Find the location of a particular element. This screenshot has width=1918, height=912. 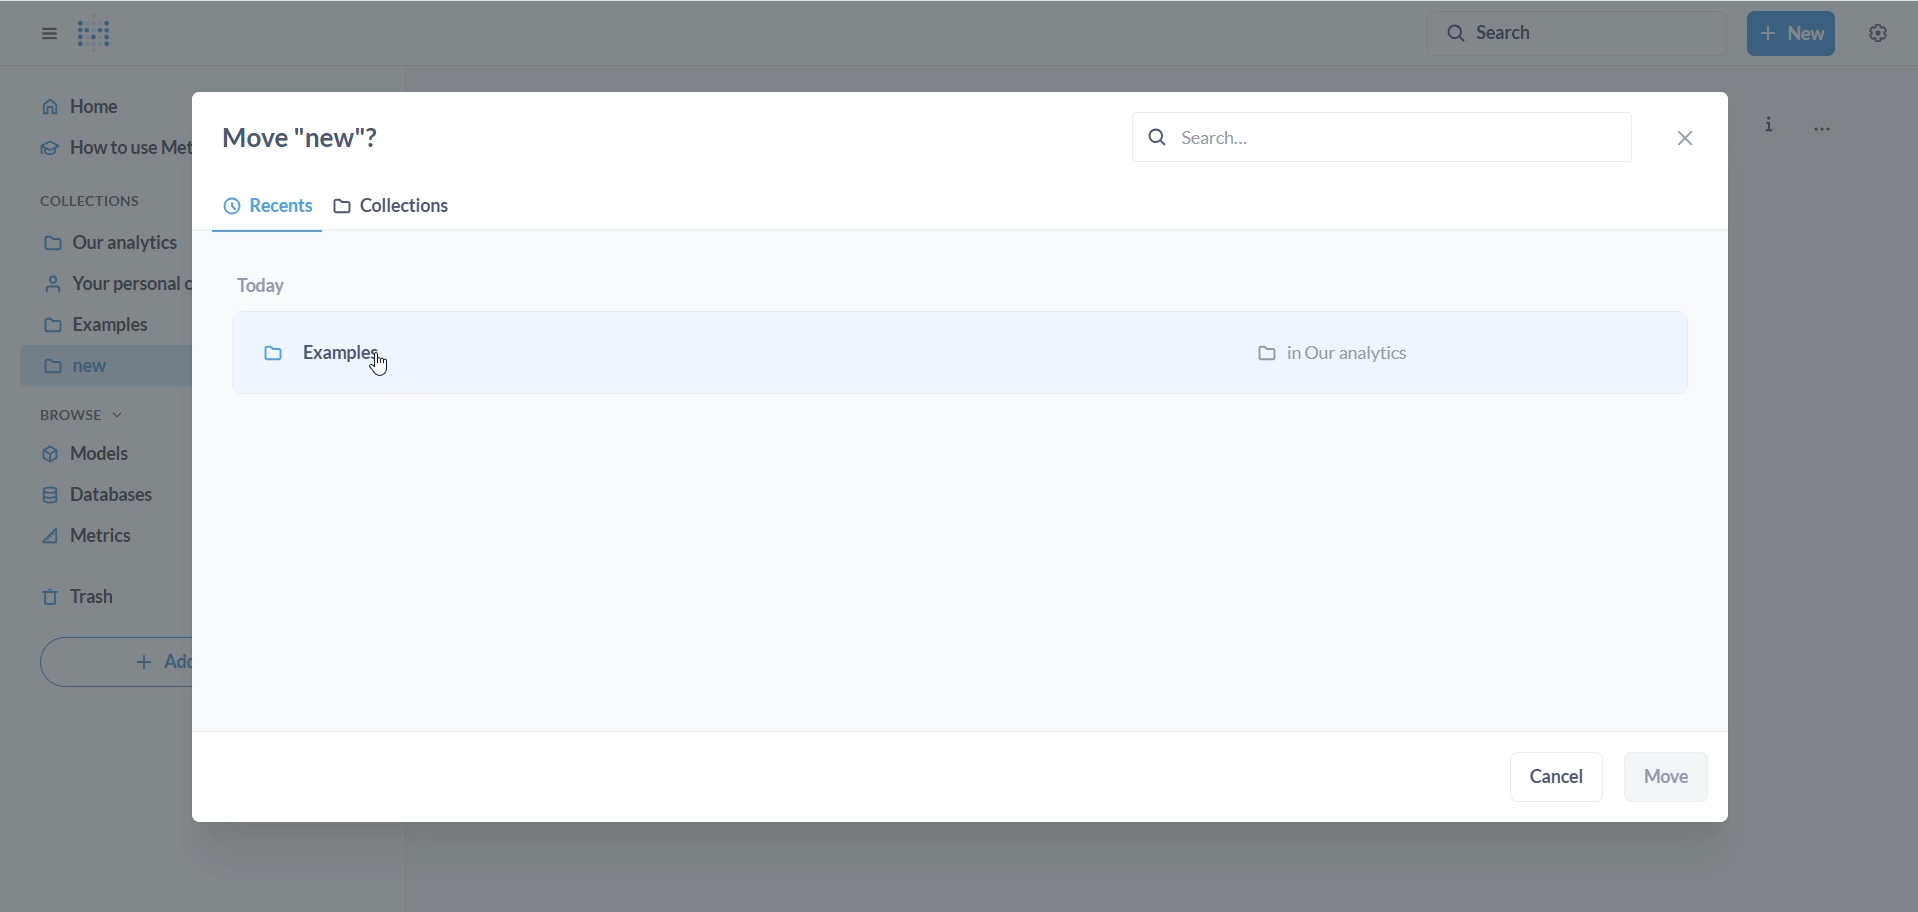

settings  is located at coordinates (1880, 35).